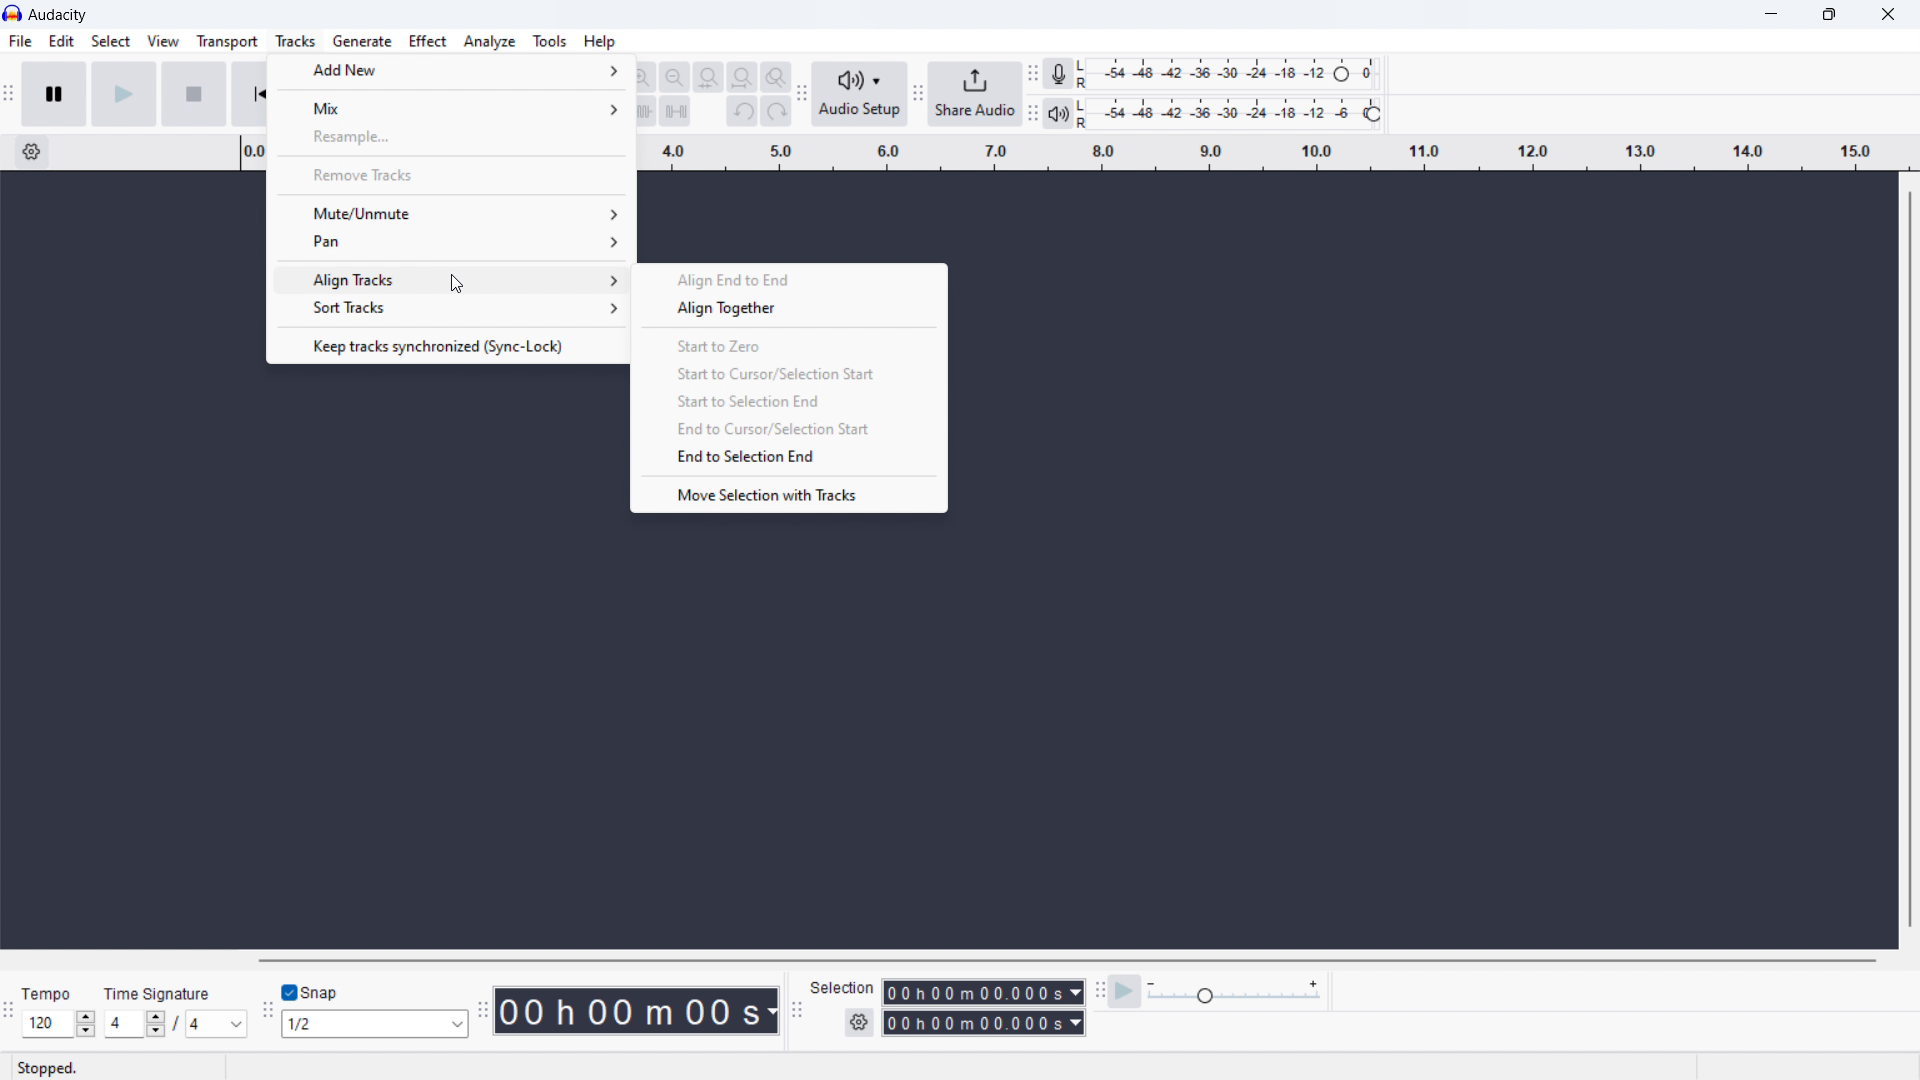 The height and width of the screenshot is (1080, 1920). Describe the element at coordinates (1767, 16) in the screenshot. I see `minimize` at that location.